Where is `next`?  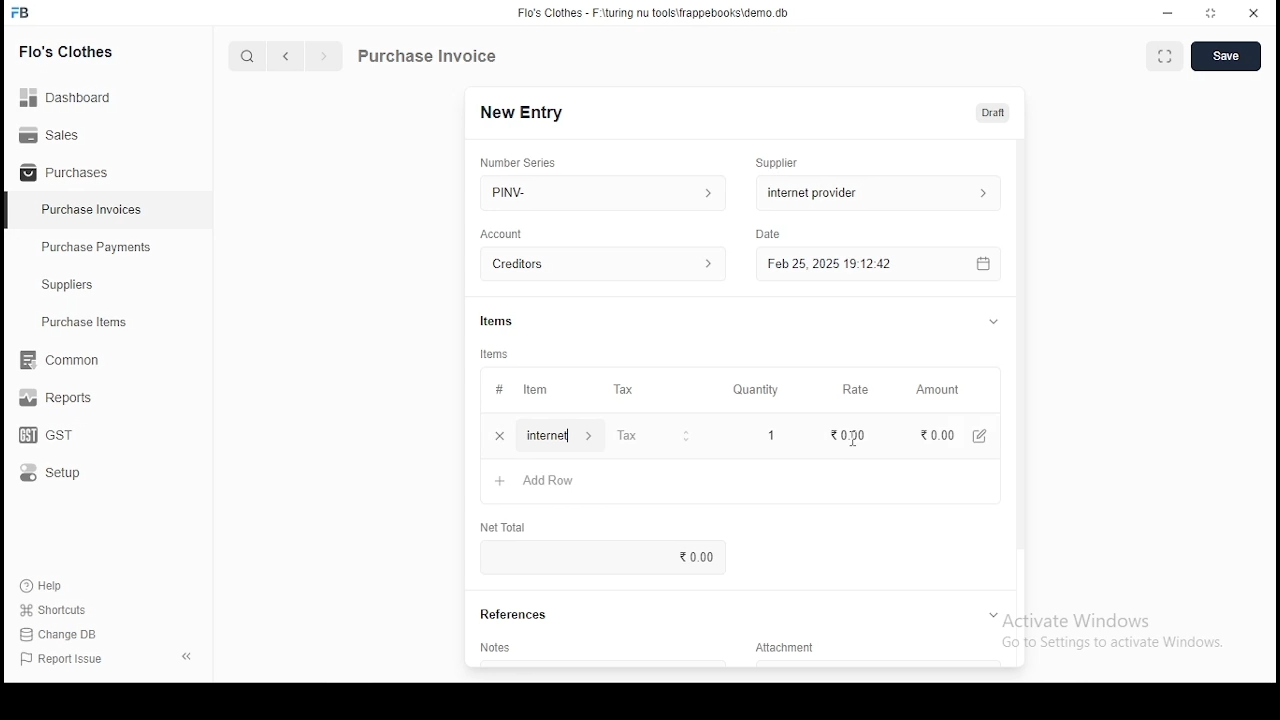
next is located at coordinates (324, 58).